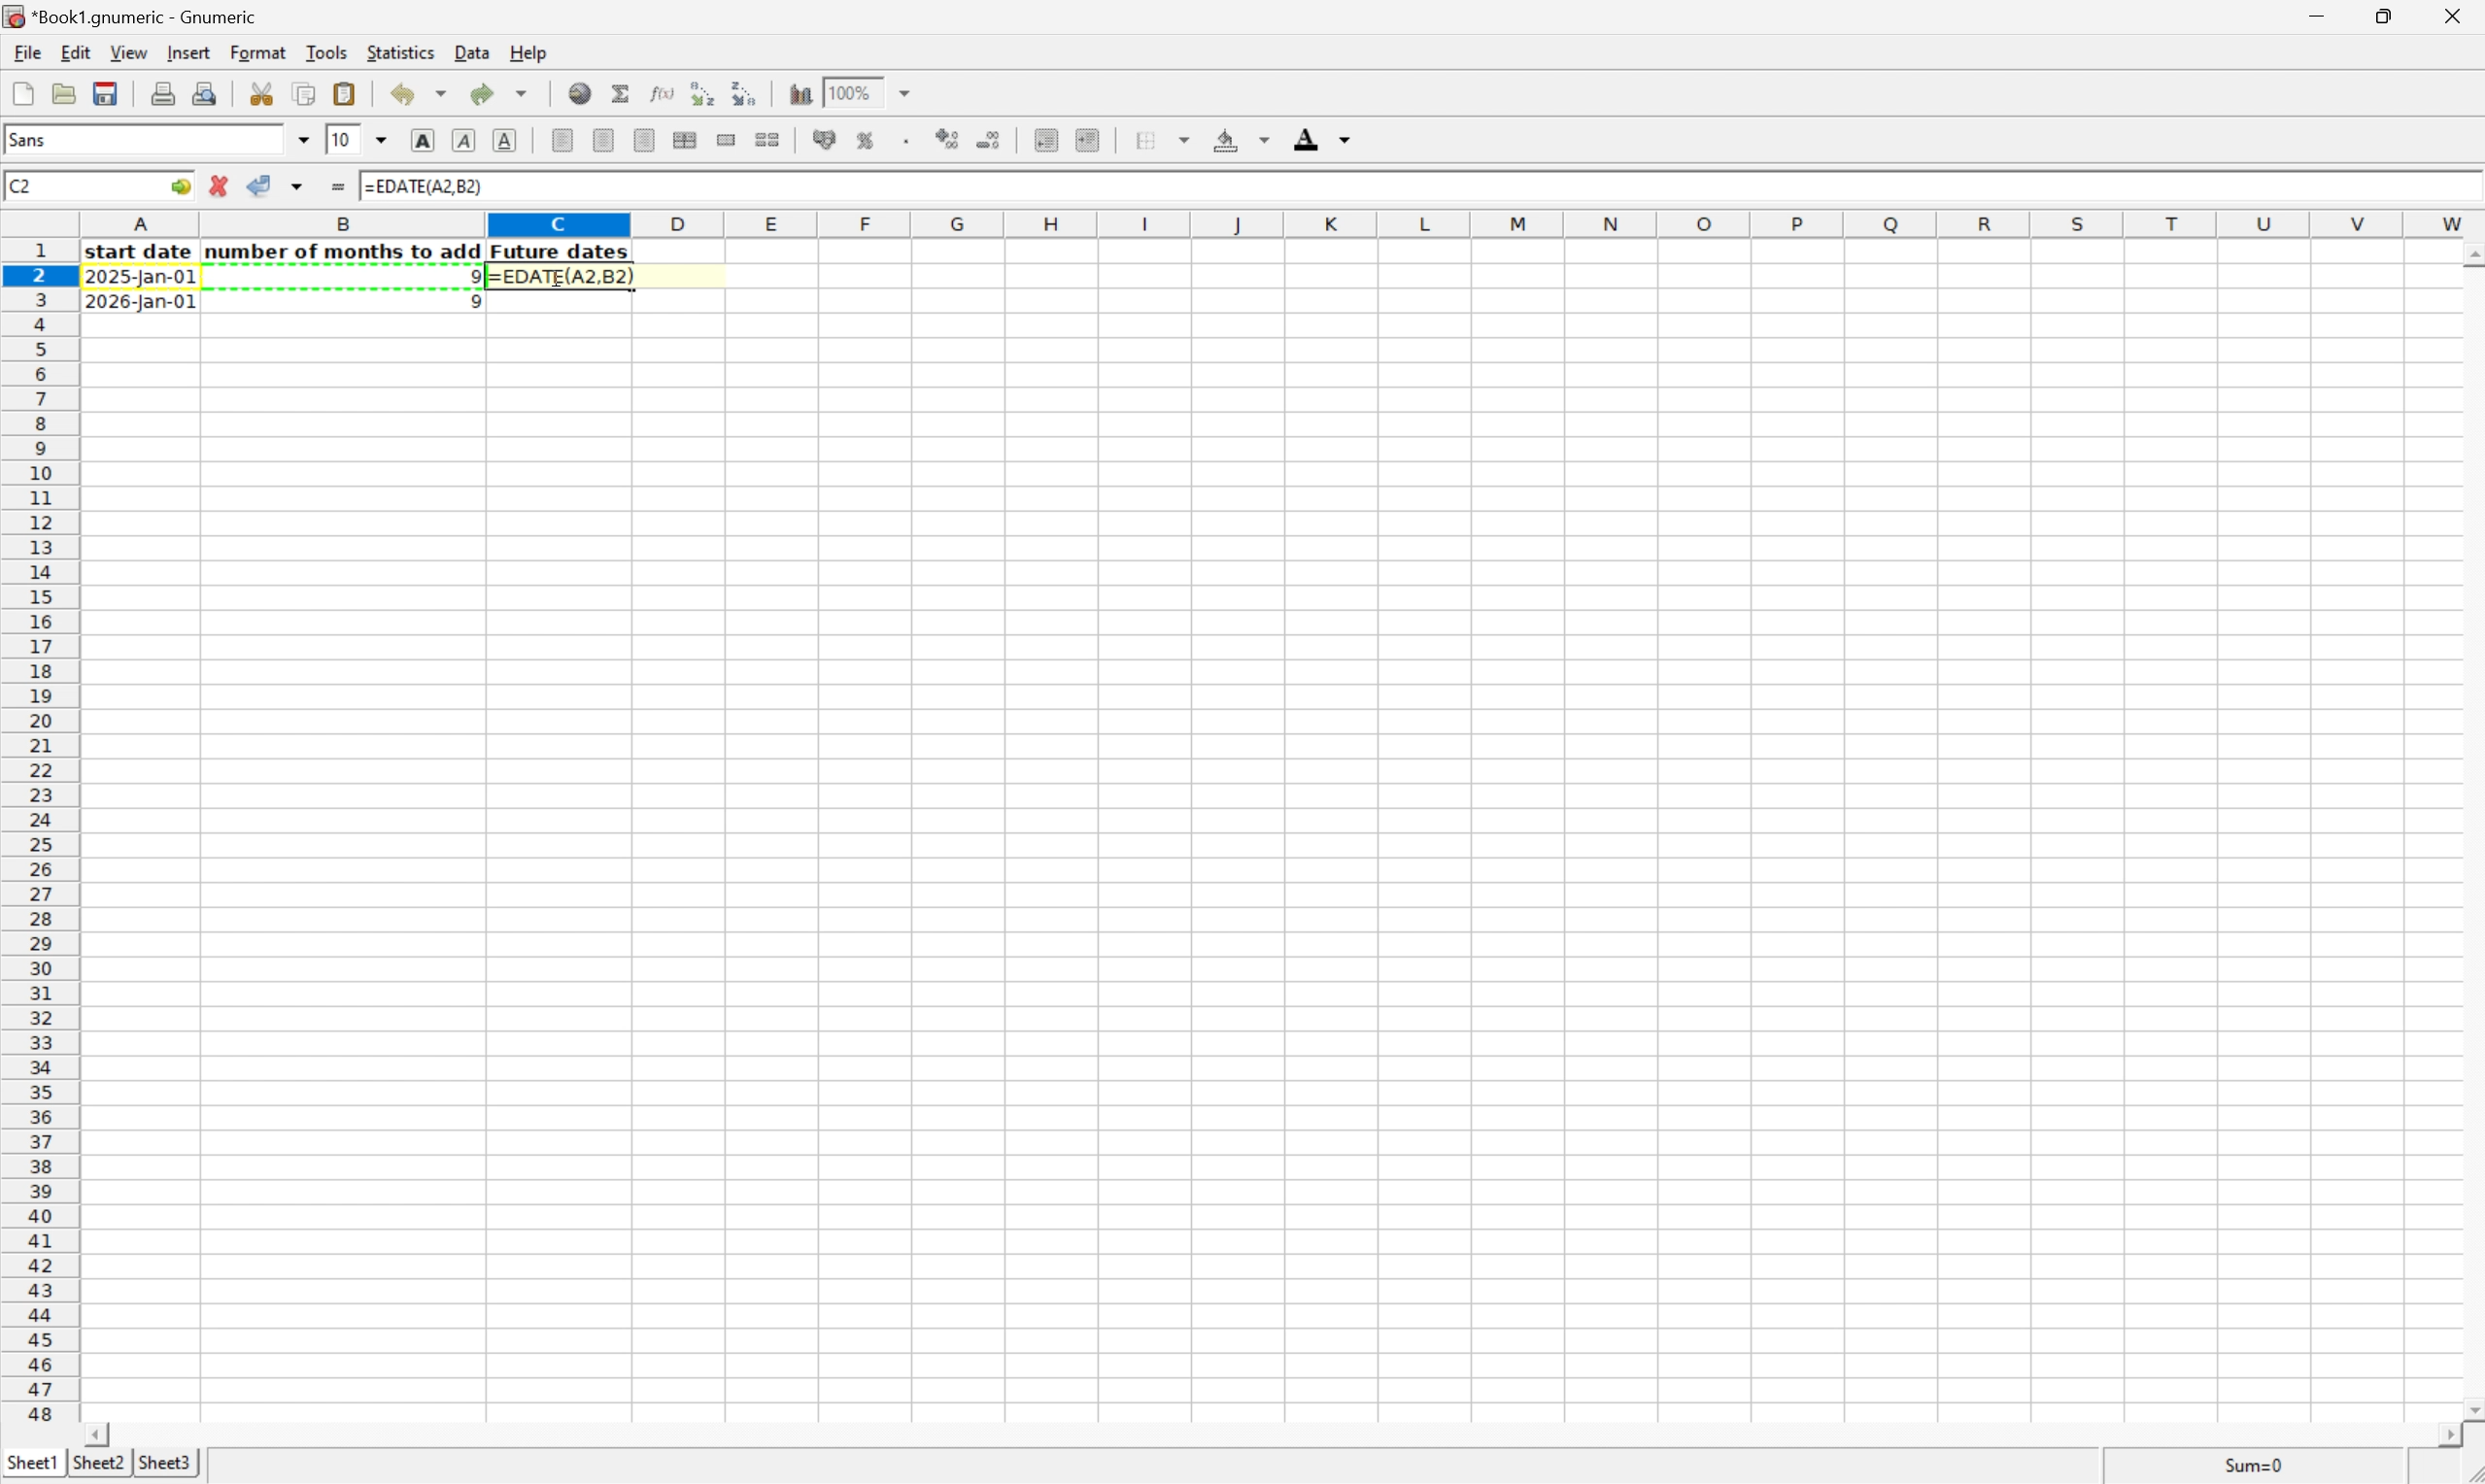 This screenshot has width=2485, height=1484. I want to click on start date, so click(142, 252).